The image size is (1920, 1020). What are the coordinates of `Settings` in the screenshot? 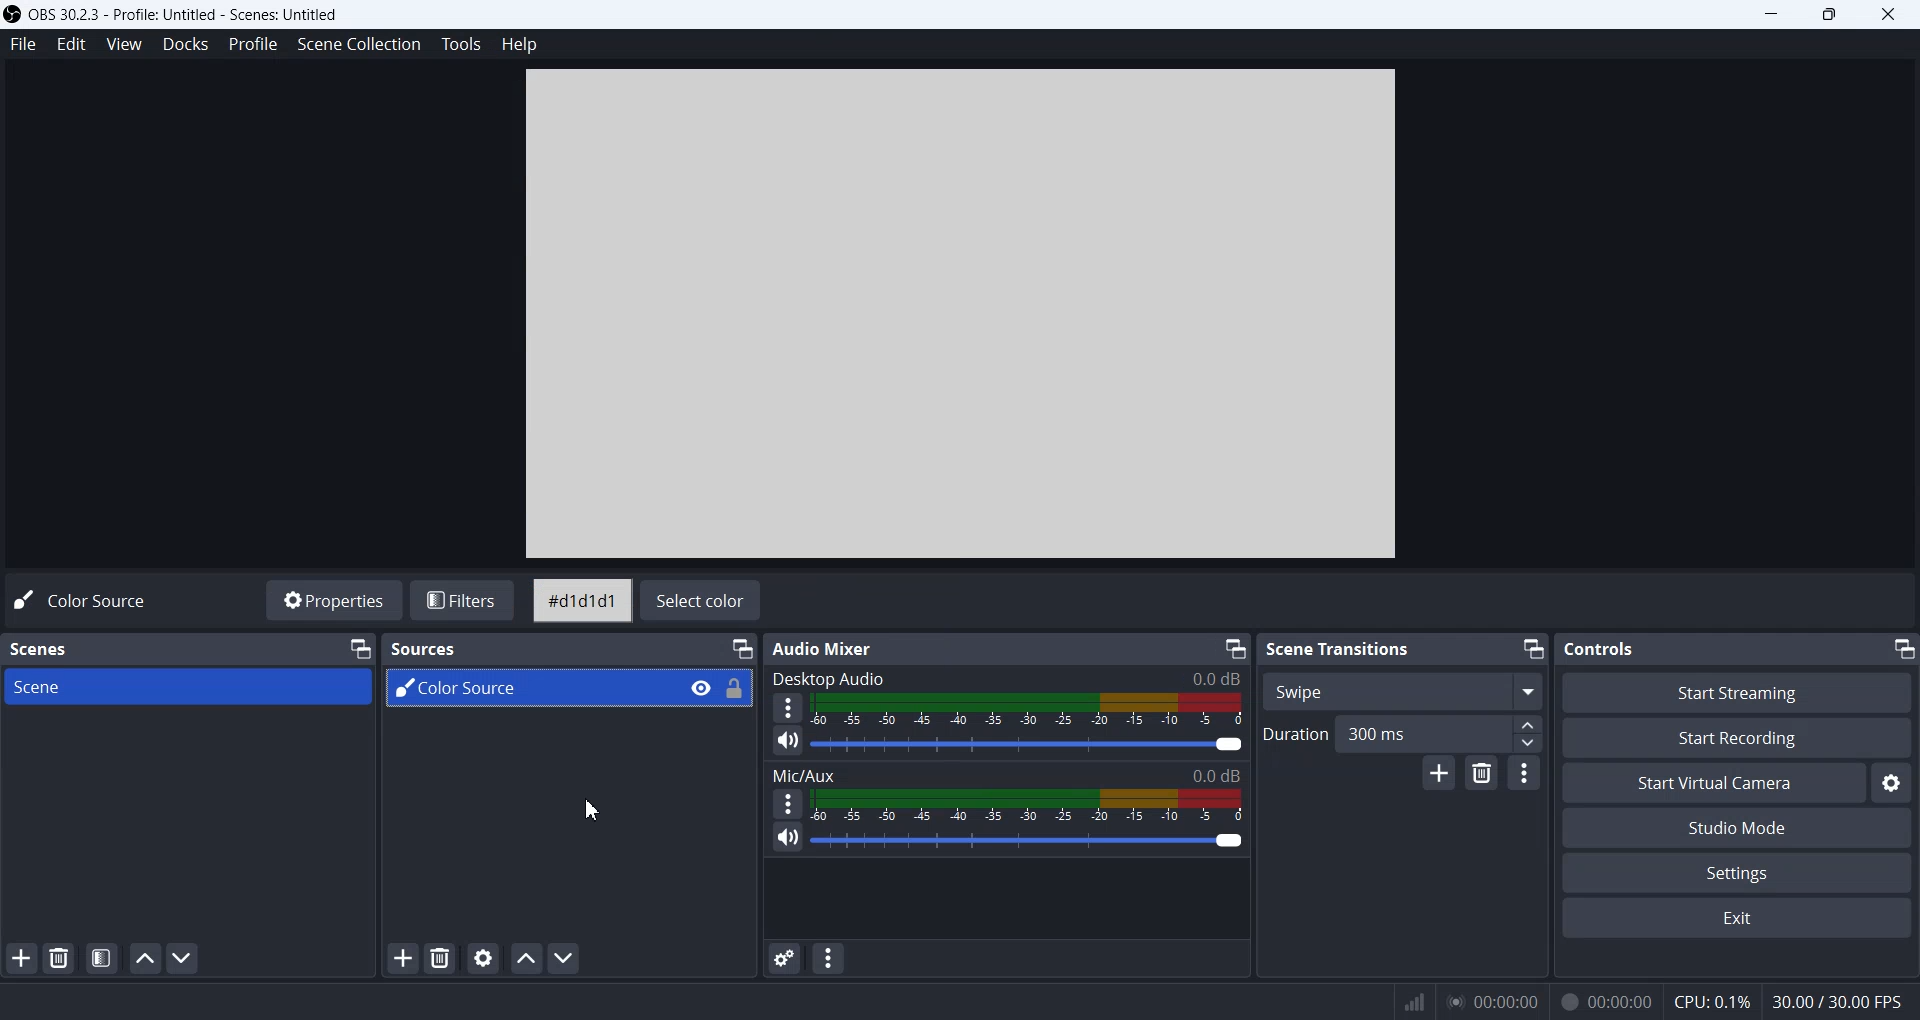 It's located at (1895, 782).